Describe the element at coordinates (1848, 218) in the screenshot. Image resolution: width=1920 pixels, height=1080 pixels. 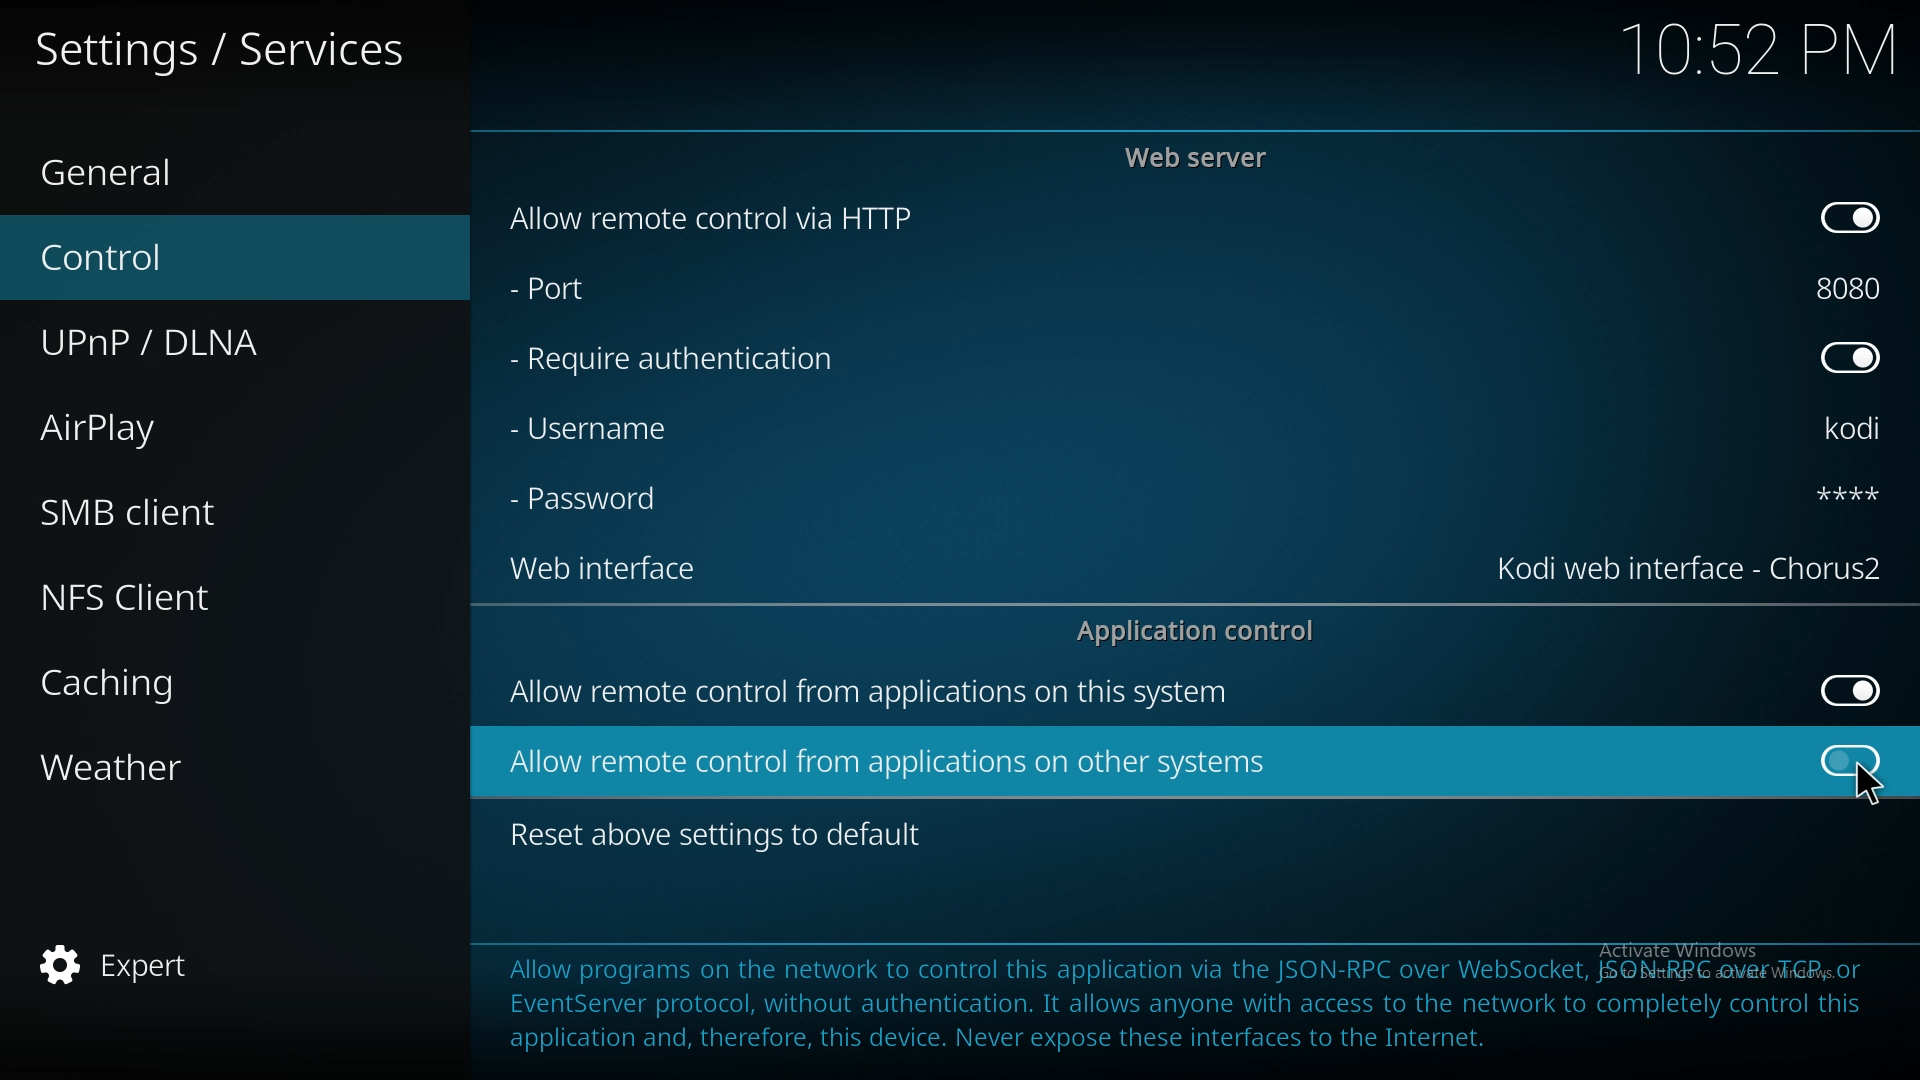
I see `toggle` at that location.